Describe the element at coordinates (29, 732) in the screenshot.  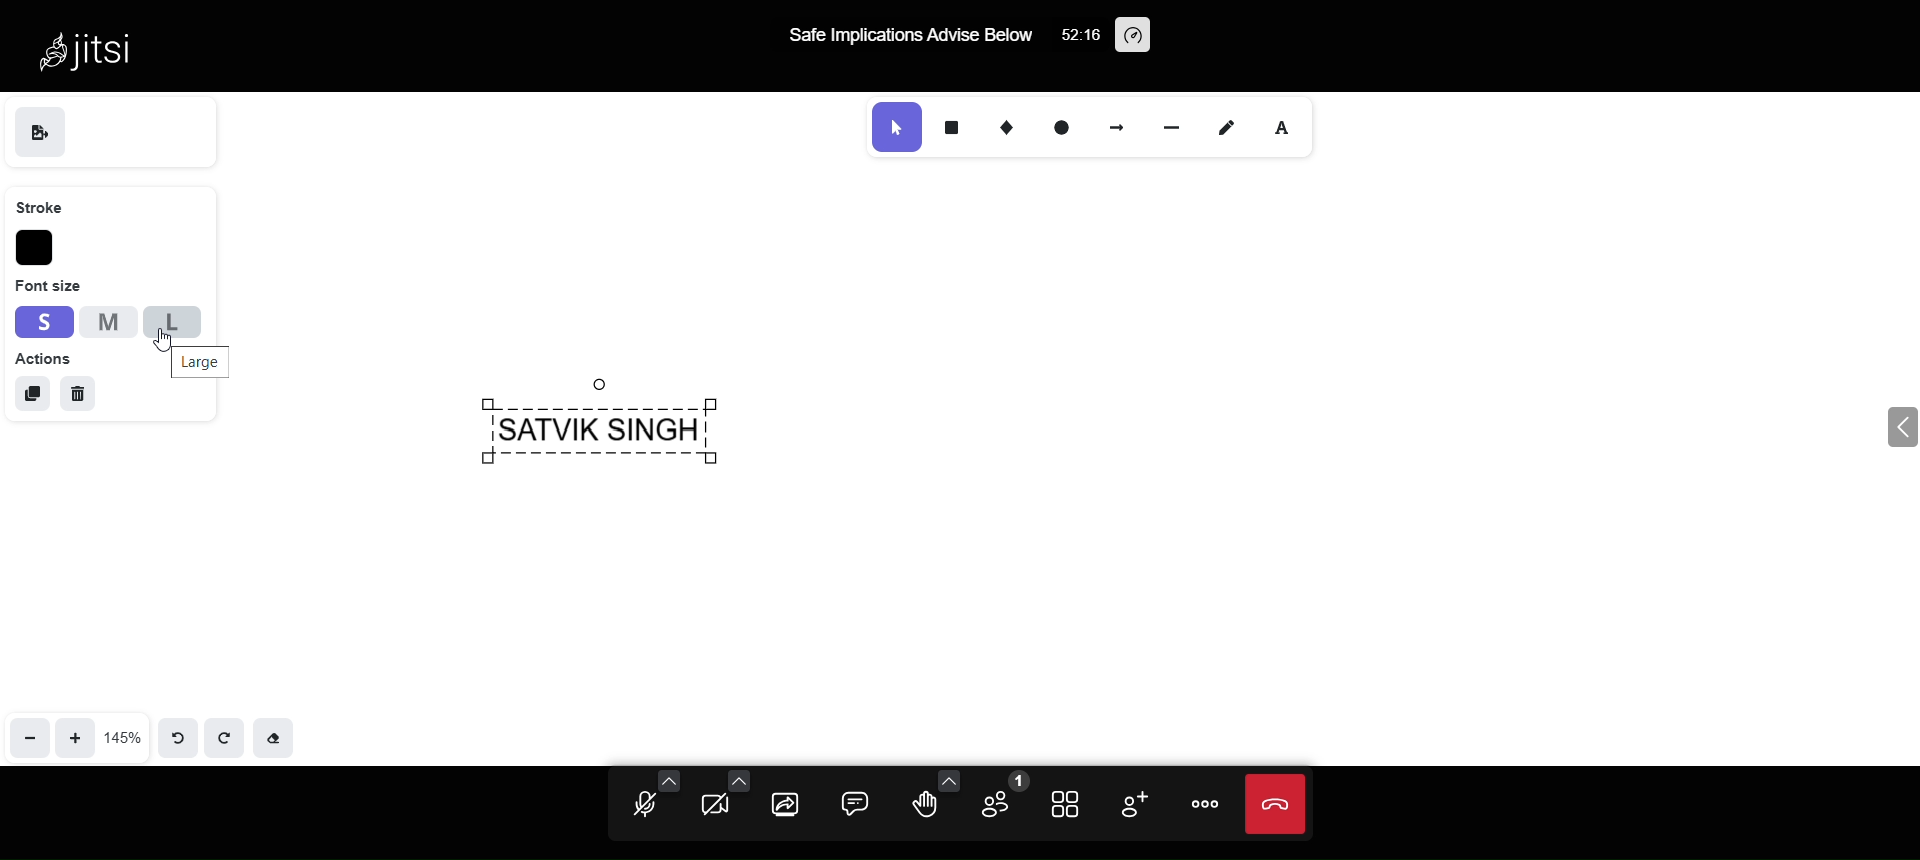
I see `zoom out` at that location.